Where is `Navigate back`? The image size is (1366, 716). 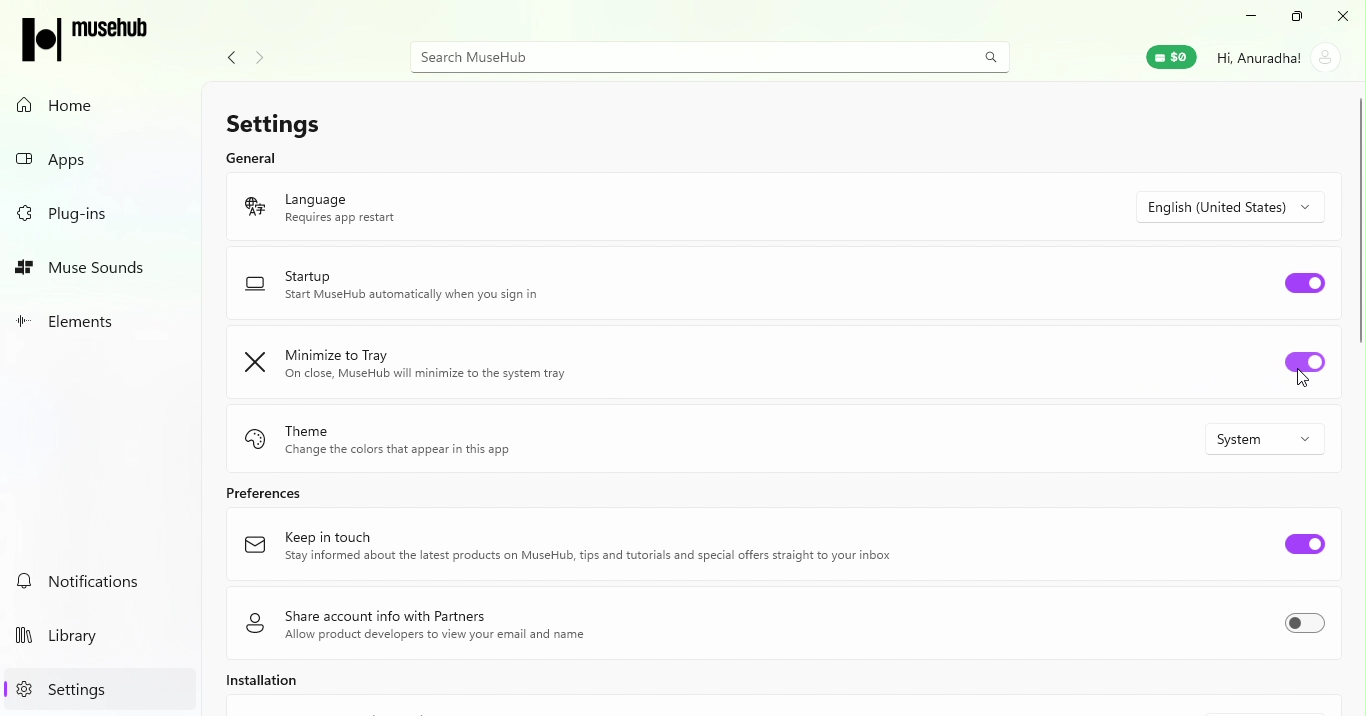 Navigate back is located at coordinates (231, 56).